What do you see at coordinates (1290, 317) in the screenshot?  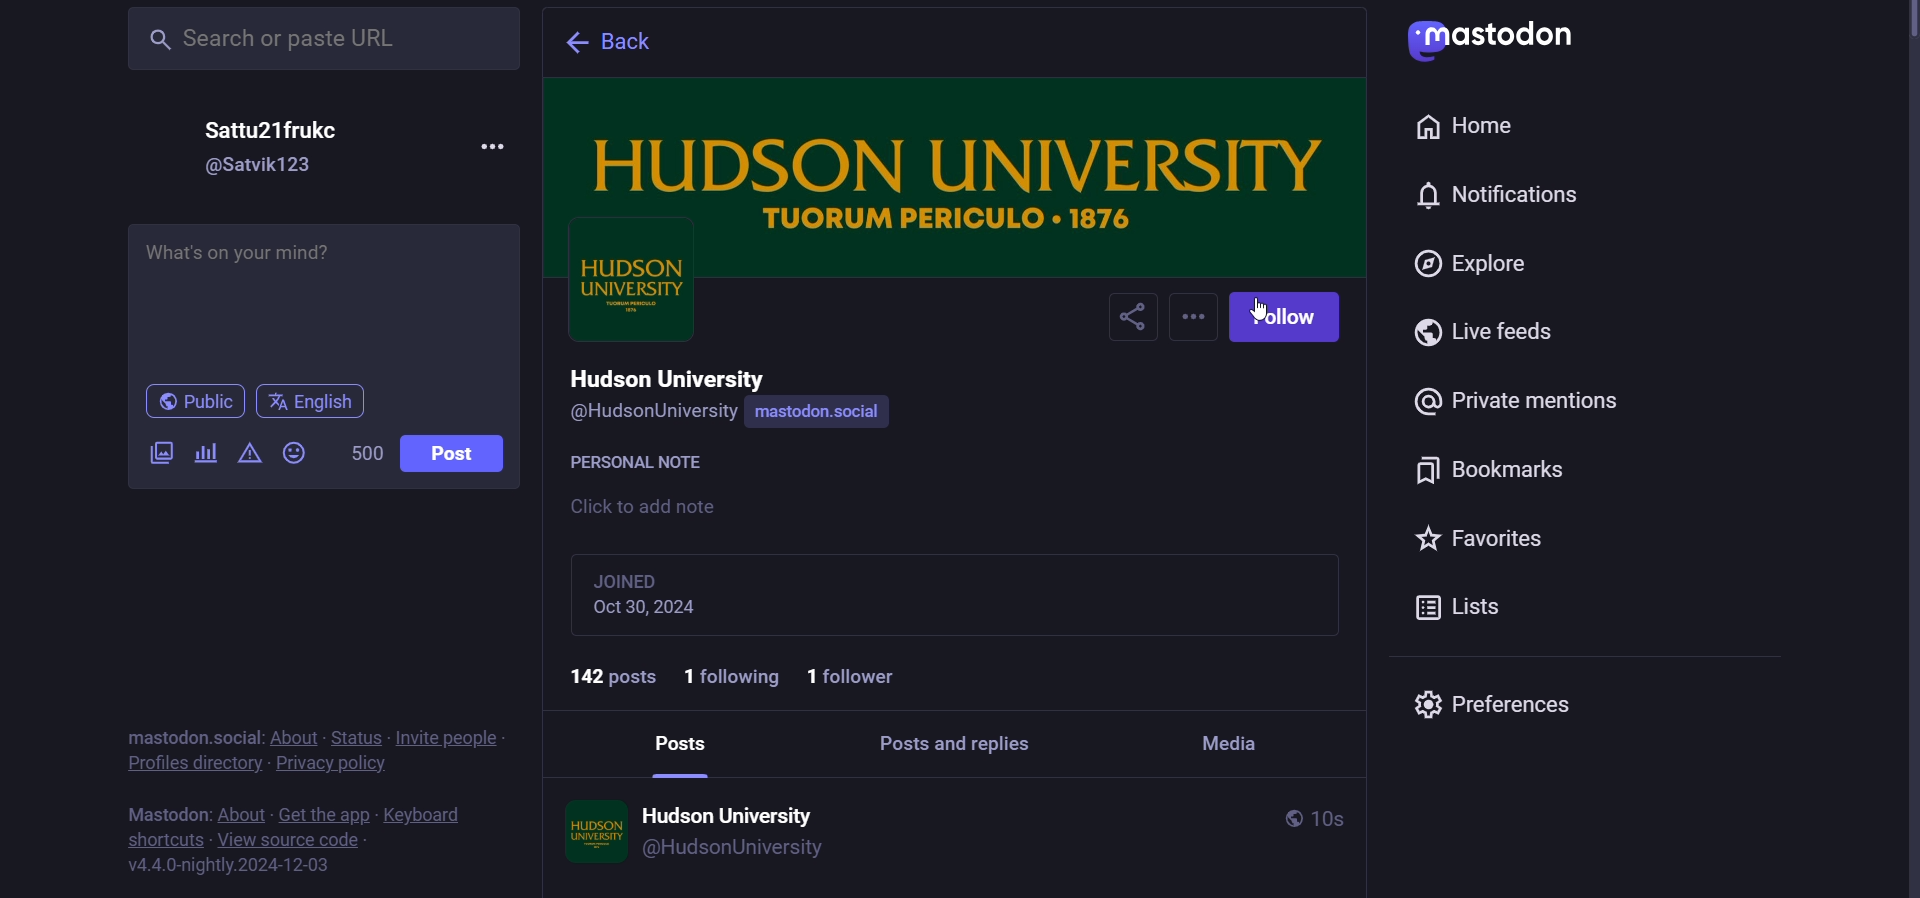 I see `follow` at bounding box center [1290, 317].